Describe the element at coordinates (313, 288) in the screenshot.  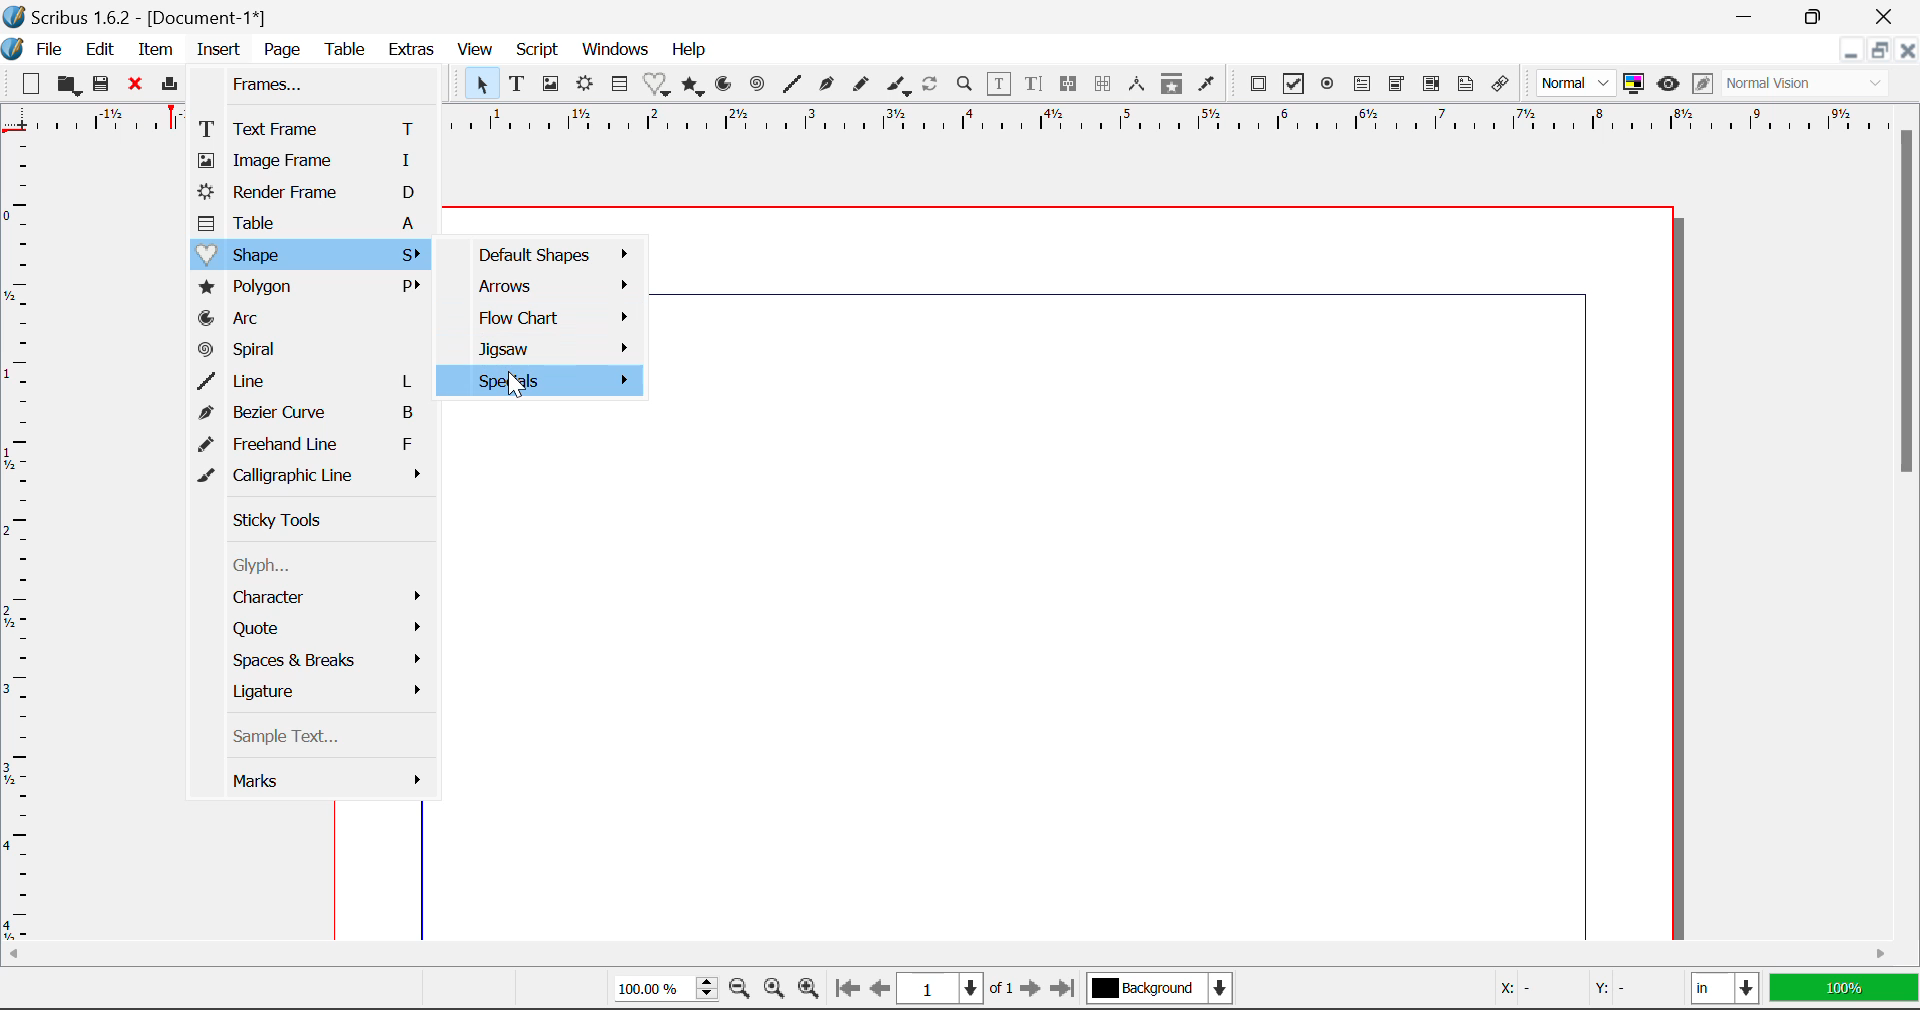
I see `Polygon` at that location.